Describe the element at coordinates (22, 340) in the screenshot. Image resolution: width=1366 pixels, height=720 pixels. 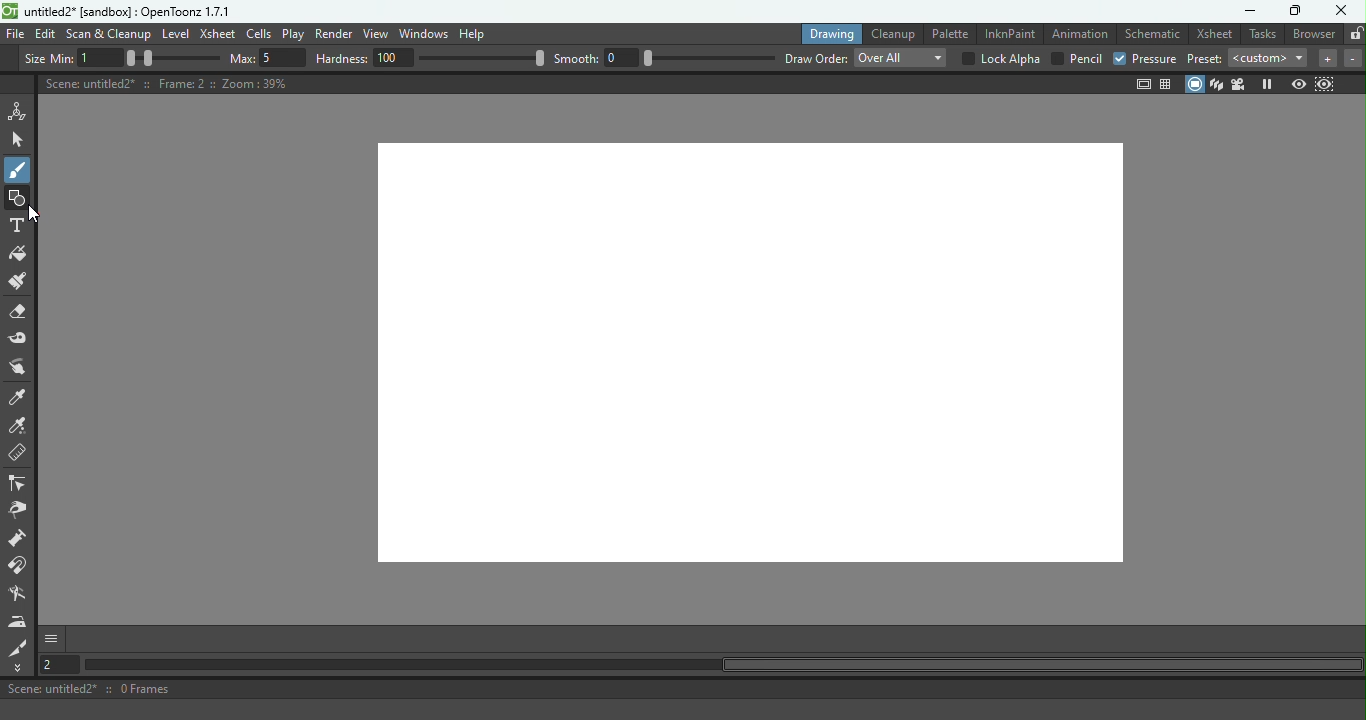
I see `Tape tool` at that location.